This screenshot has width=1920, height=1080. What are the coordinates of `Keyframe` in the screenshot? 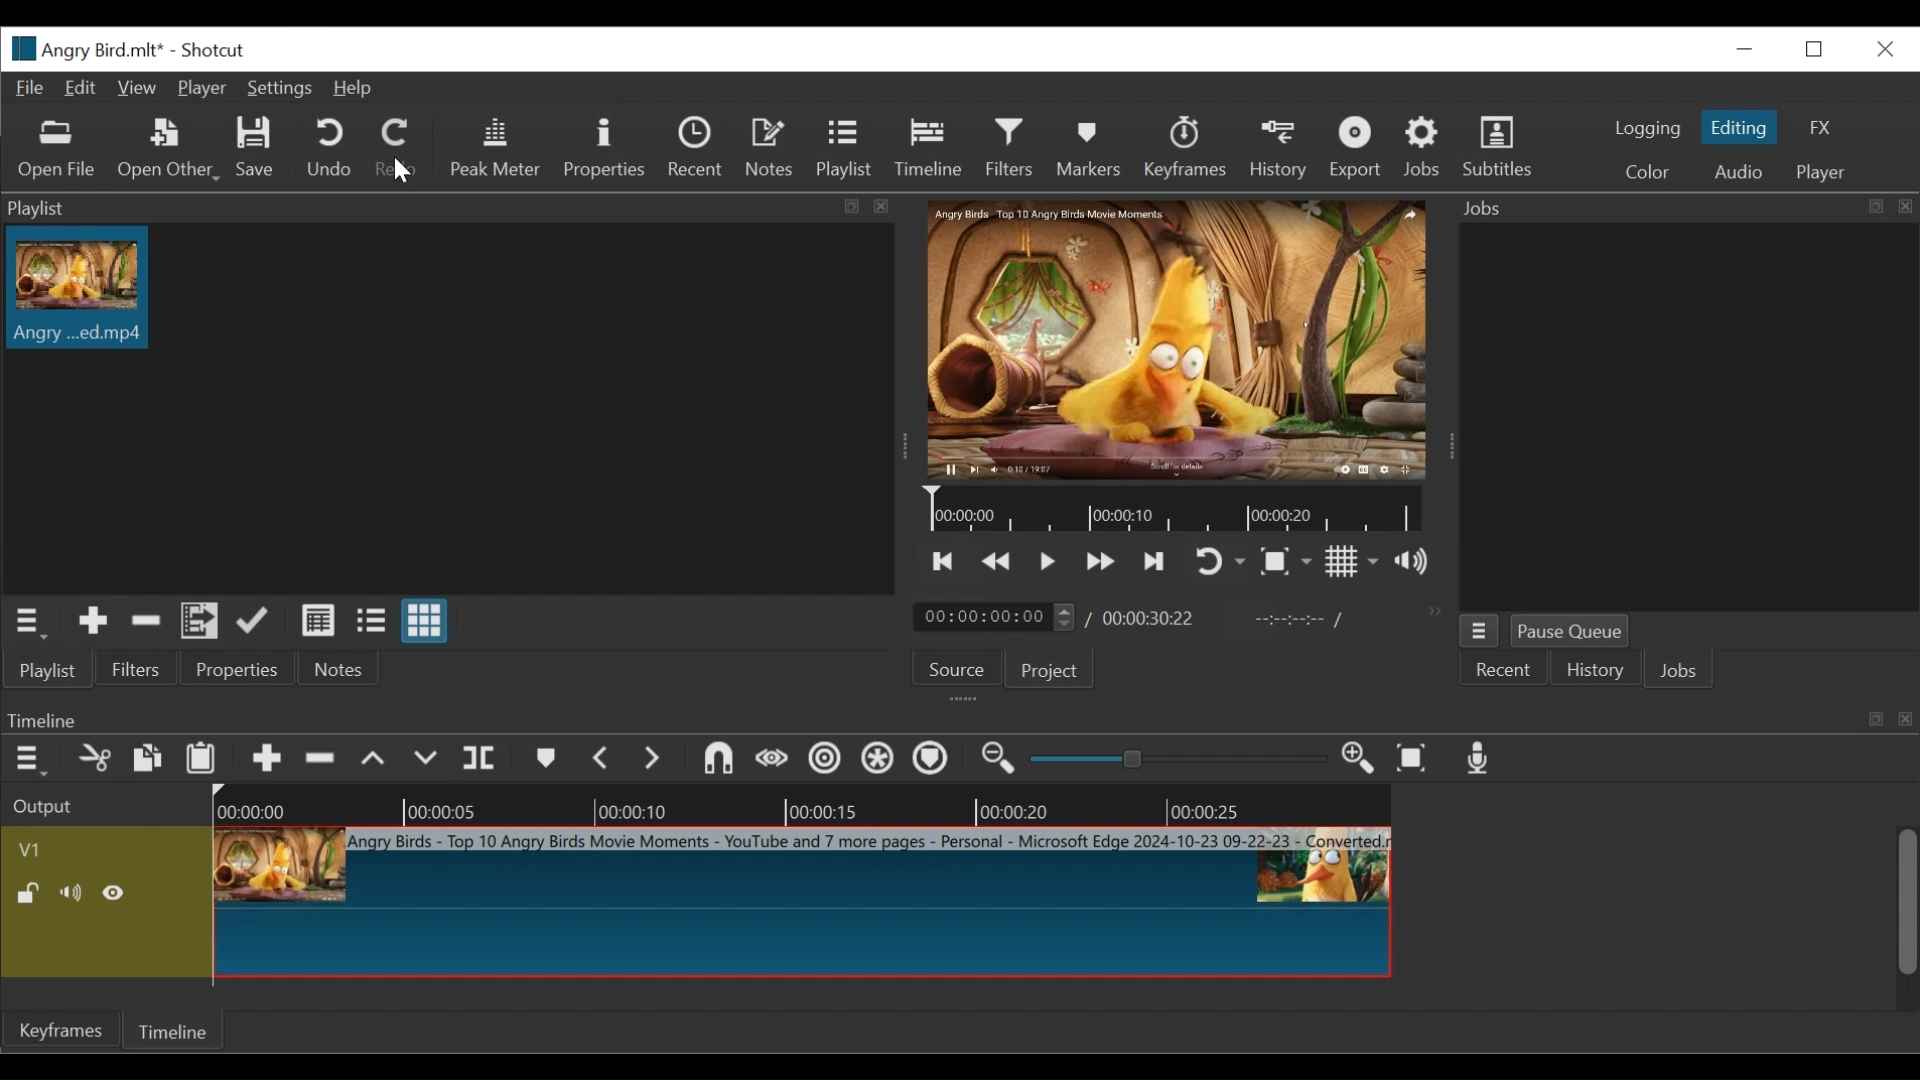 It's located at (59, 1033).